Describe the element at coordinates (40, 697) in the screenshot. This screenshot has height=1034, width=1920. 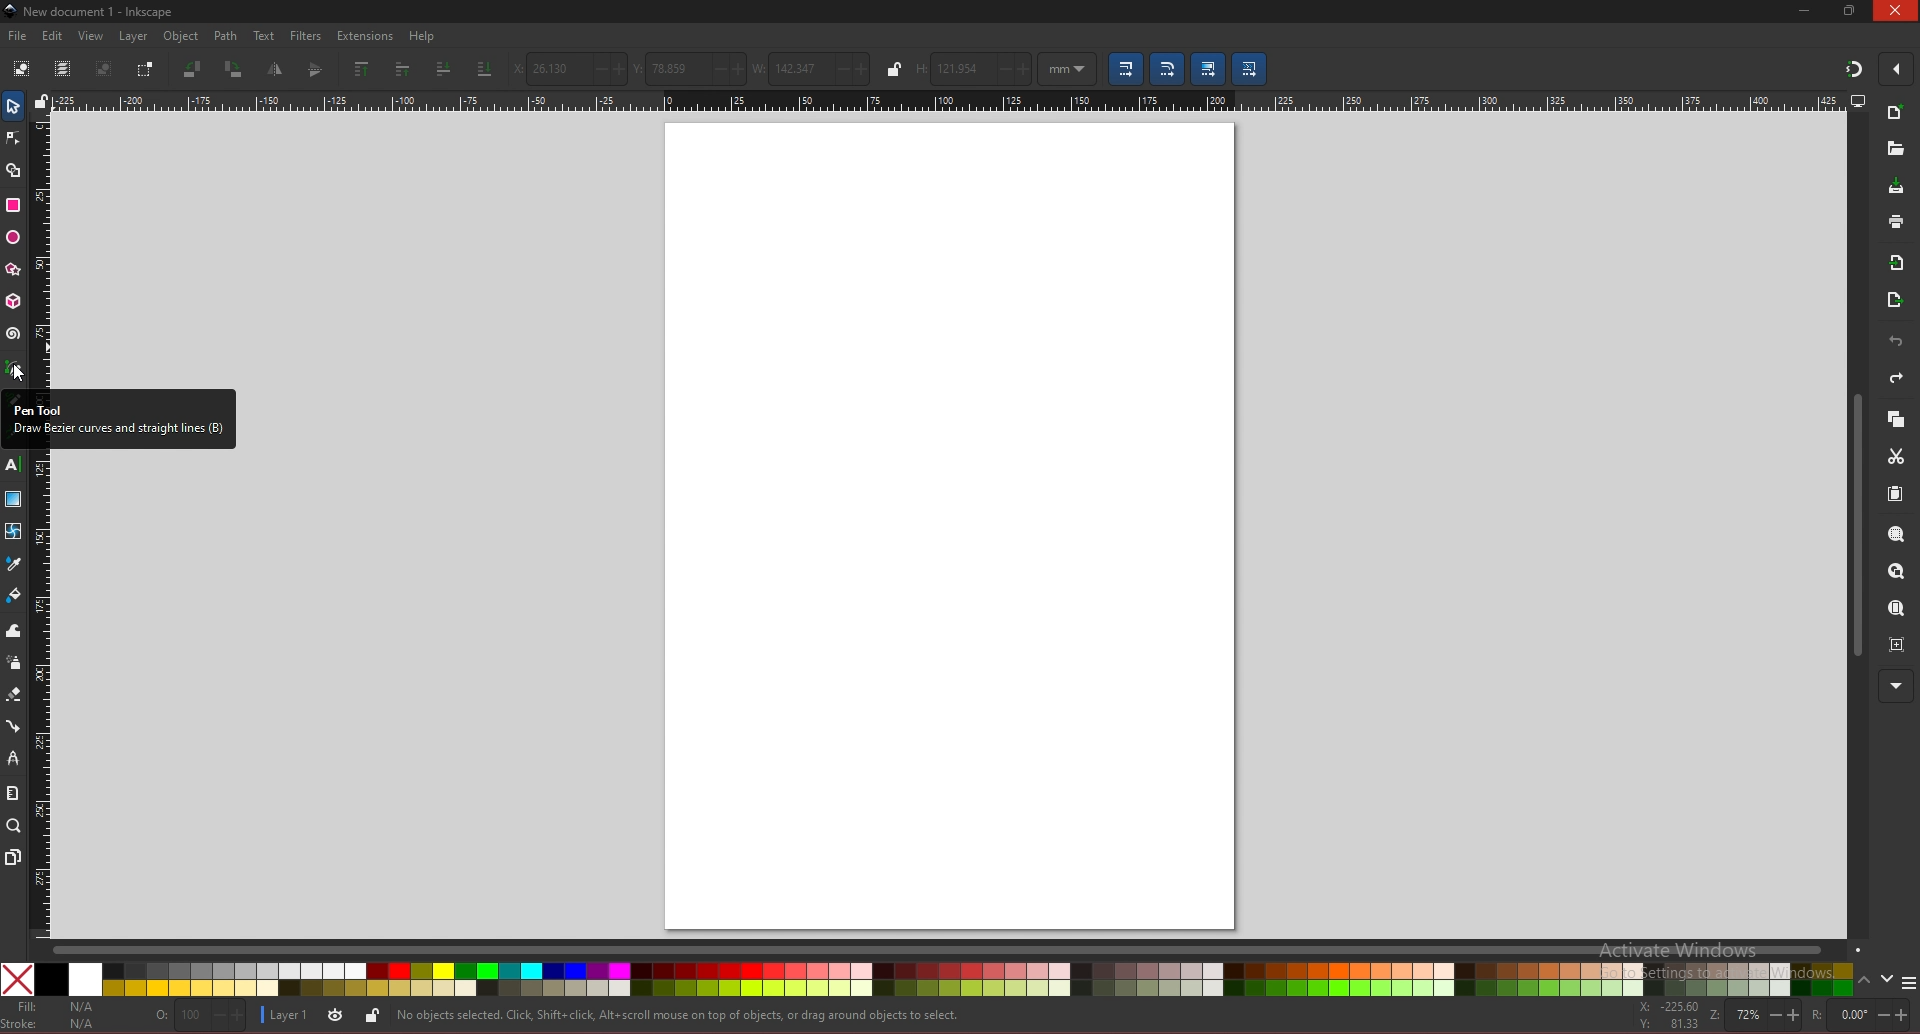
I see `vertical rule` at that location.